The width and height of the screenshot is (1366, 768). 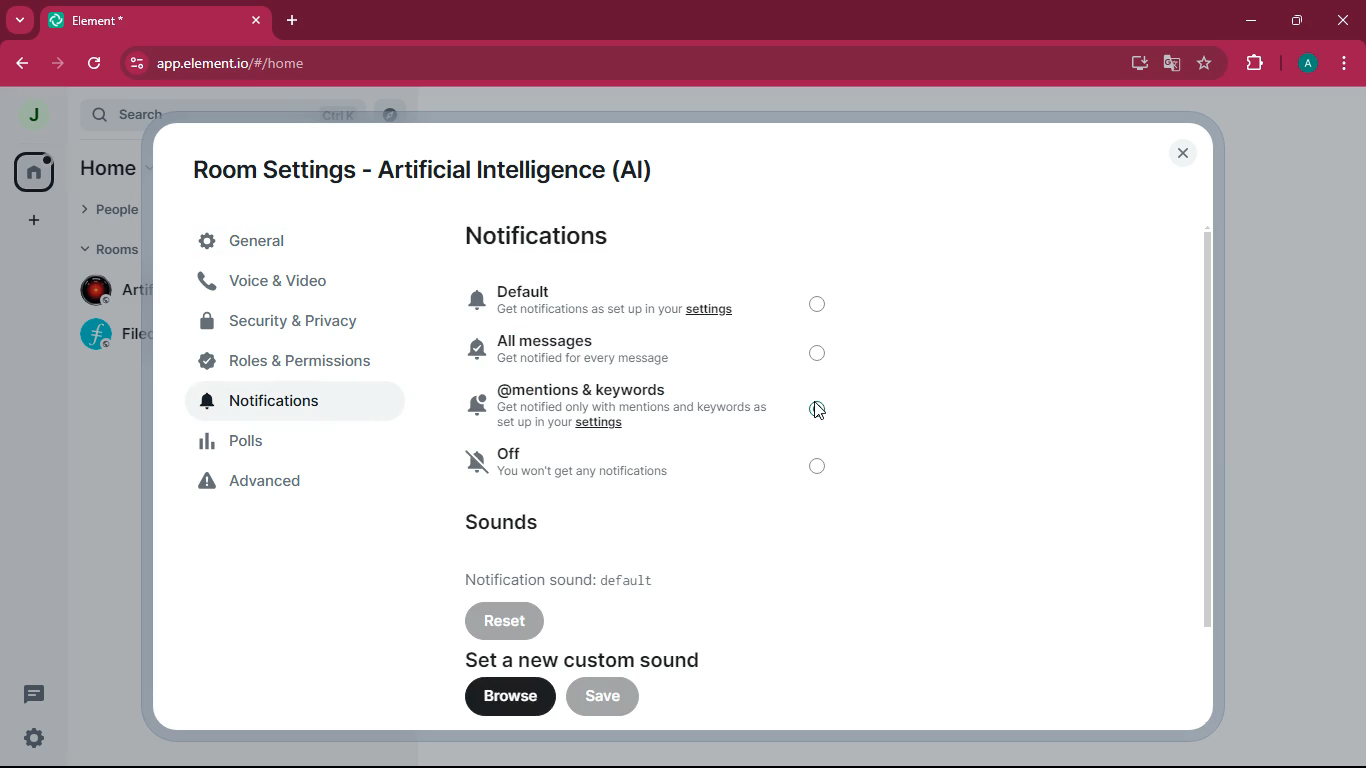 I want to click on off, so click(x=819, y=355).